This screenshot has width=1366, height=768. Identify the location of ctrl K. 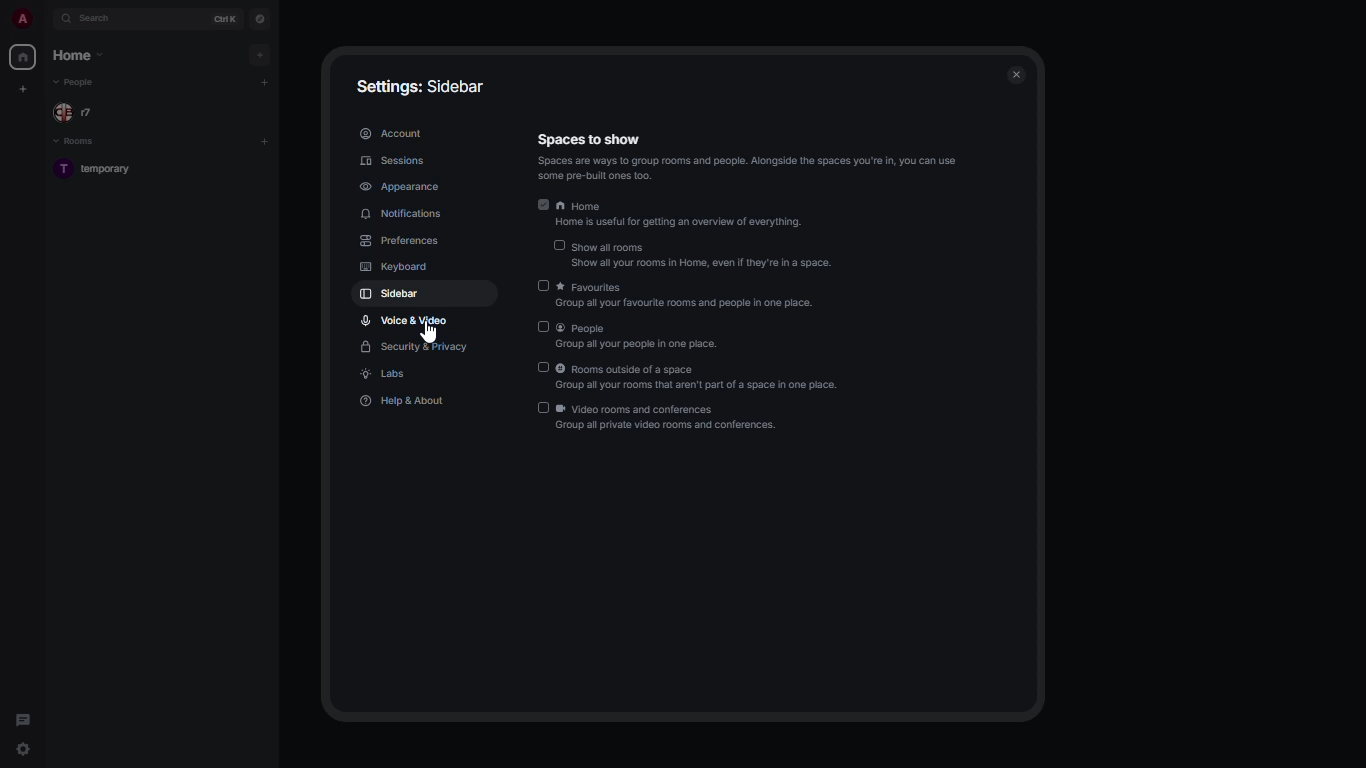
(229, 18).